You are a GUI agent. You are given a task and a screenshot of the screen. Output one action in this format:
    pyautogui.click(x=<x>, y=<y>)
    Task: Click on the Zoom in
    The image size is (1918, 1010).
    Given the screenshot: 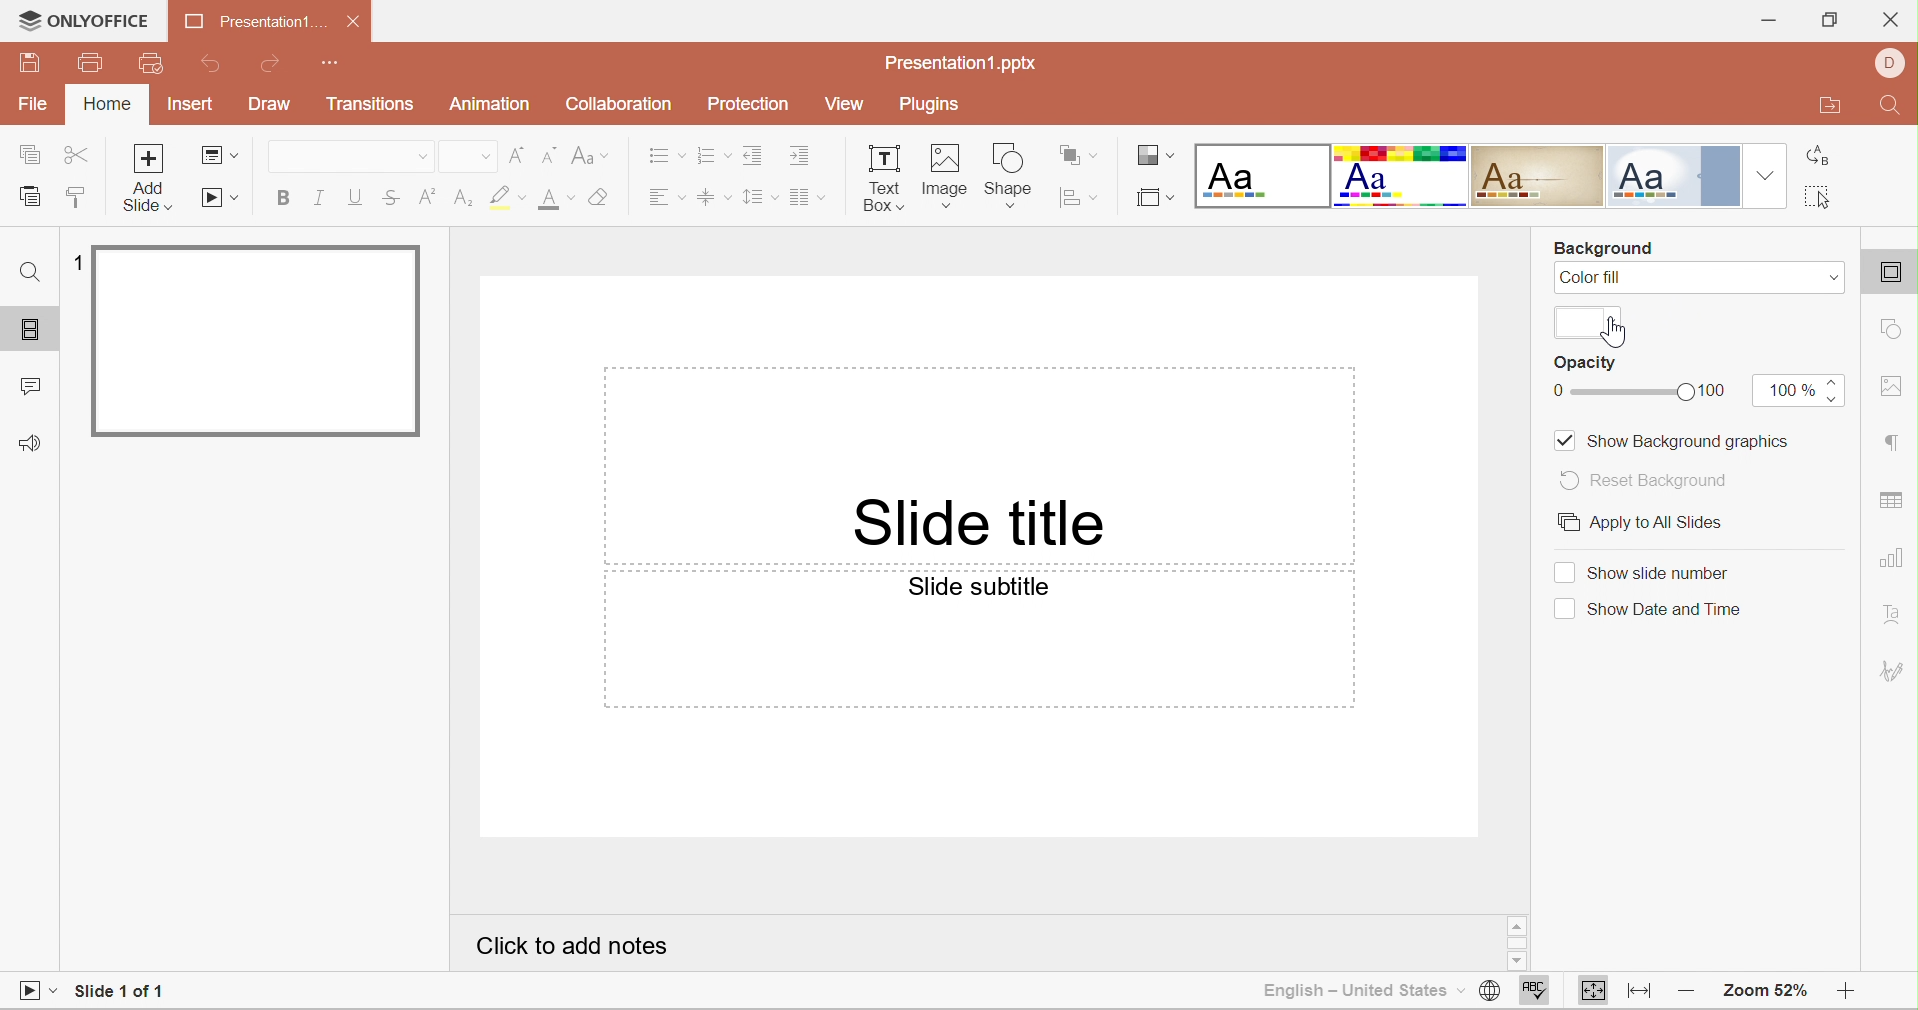 What is the action you would take?
    pyautogui.click(x=1844, y=995)
    